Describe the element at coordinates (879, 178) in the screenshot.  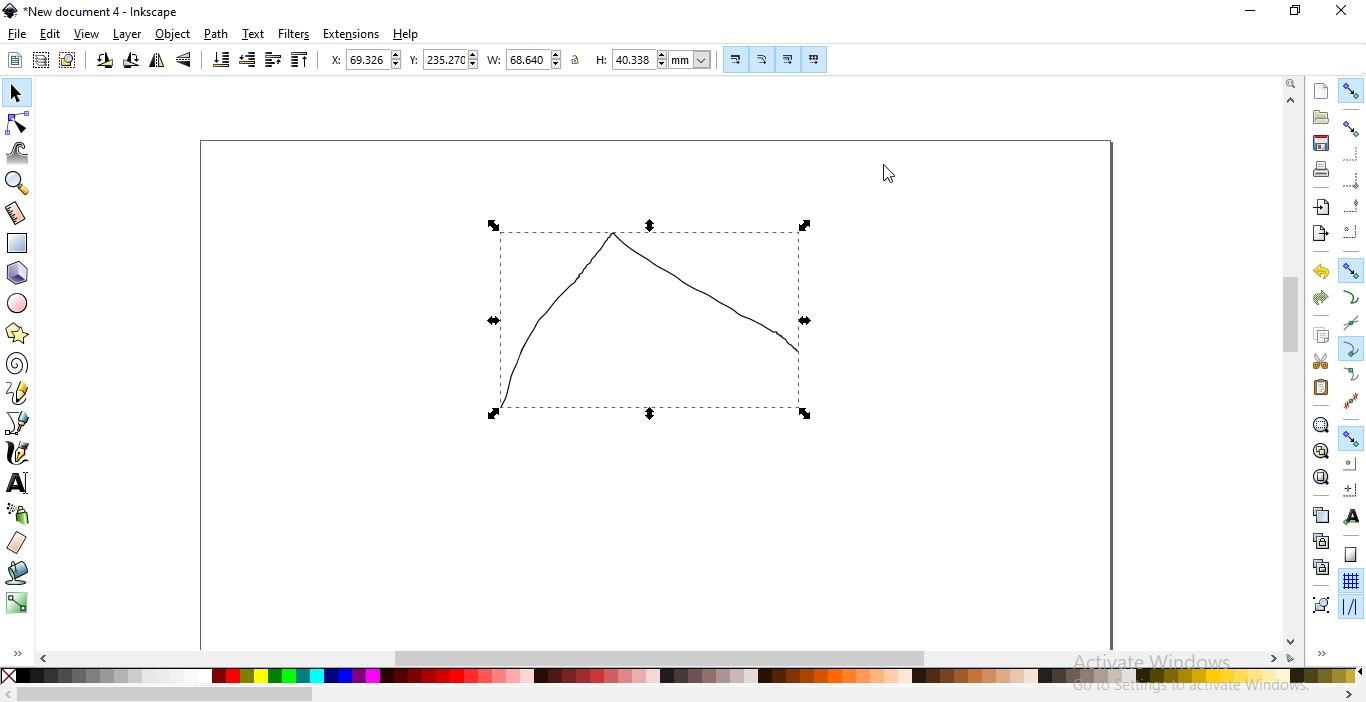
I see `cursor` at that location.